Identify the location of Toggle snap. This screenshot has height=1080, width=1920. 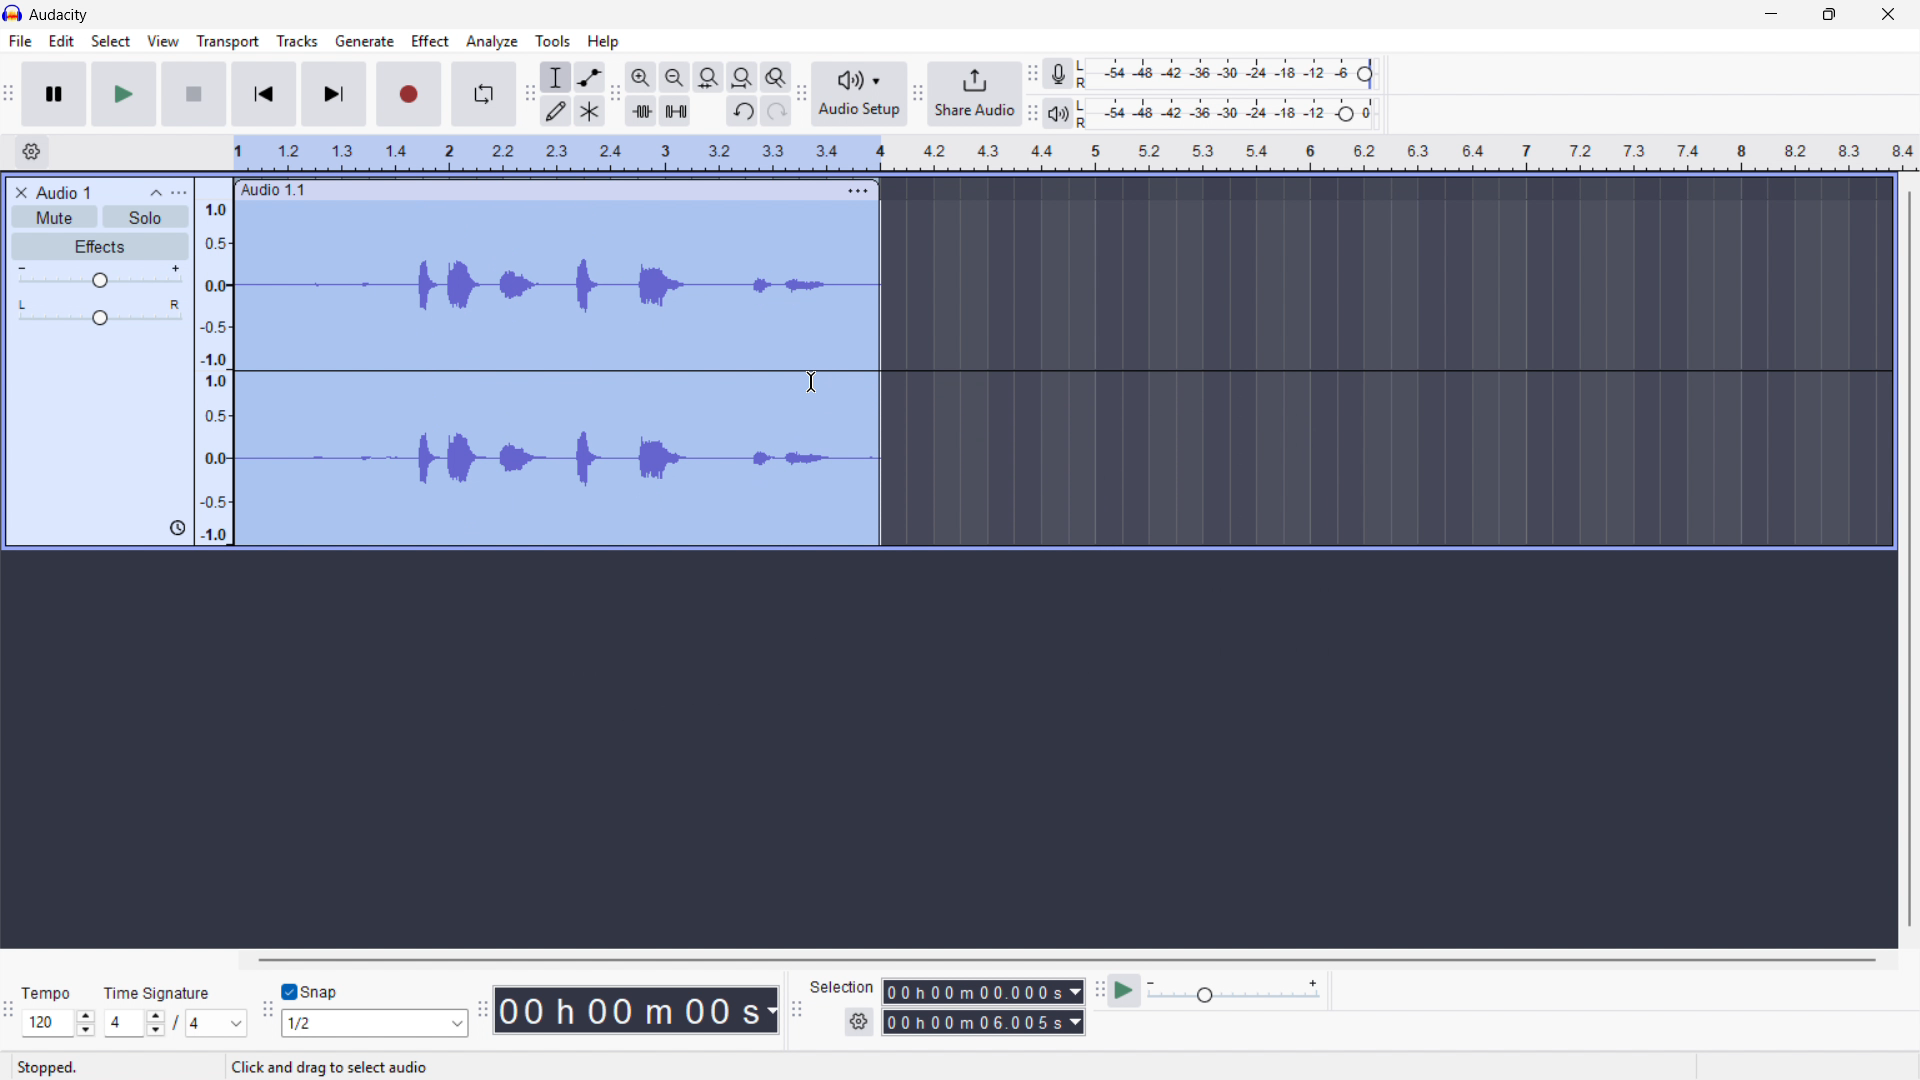
(311, 993).